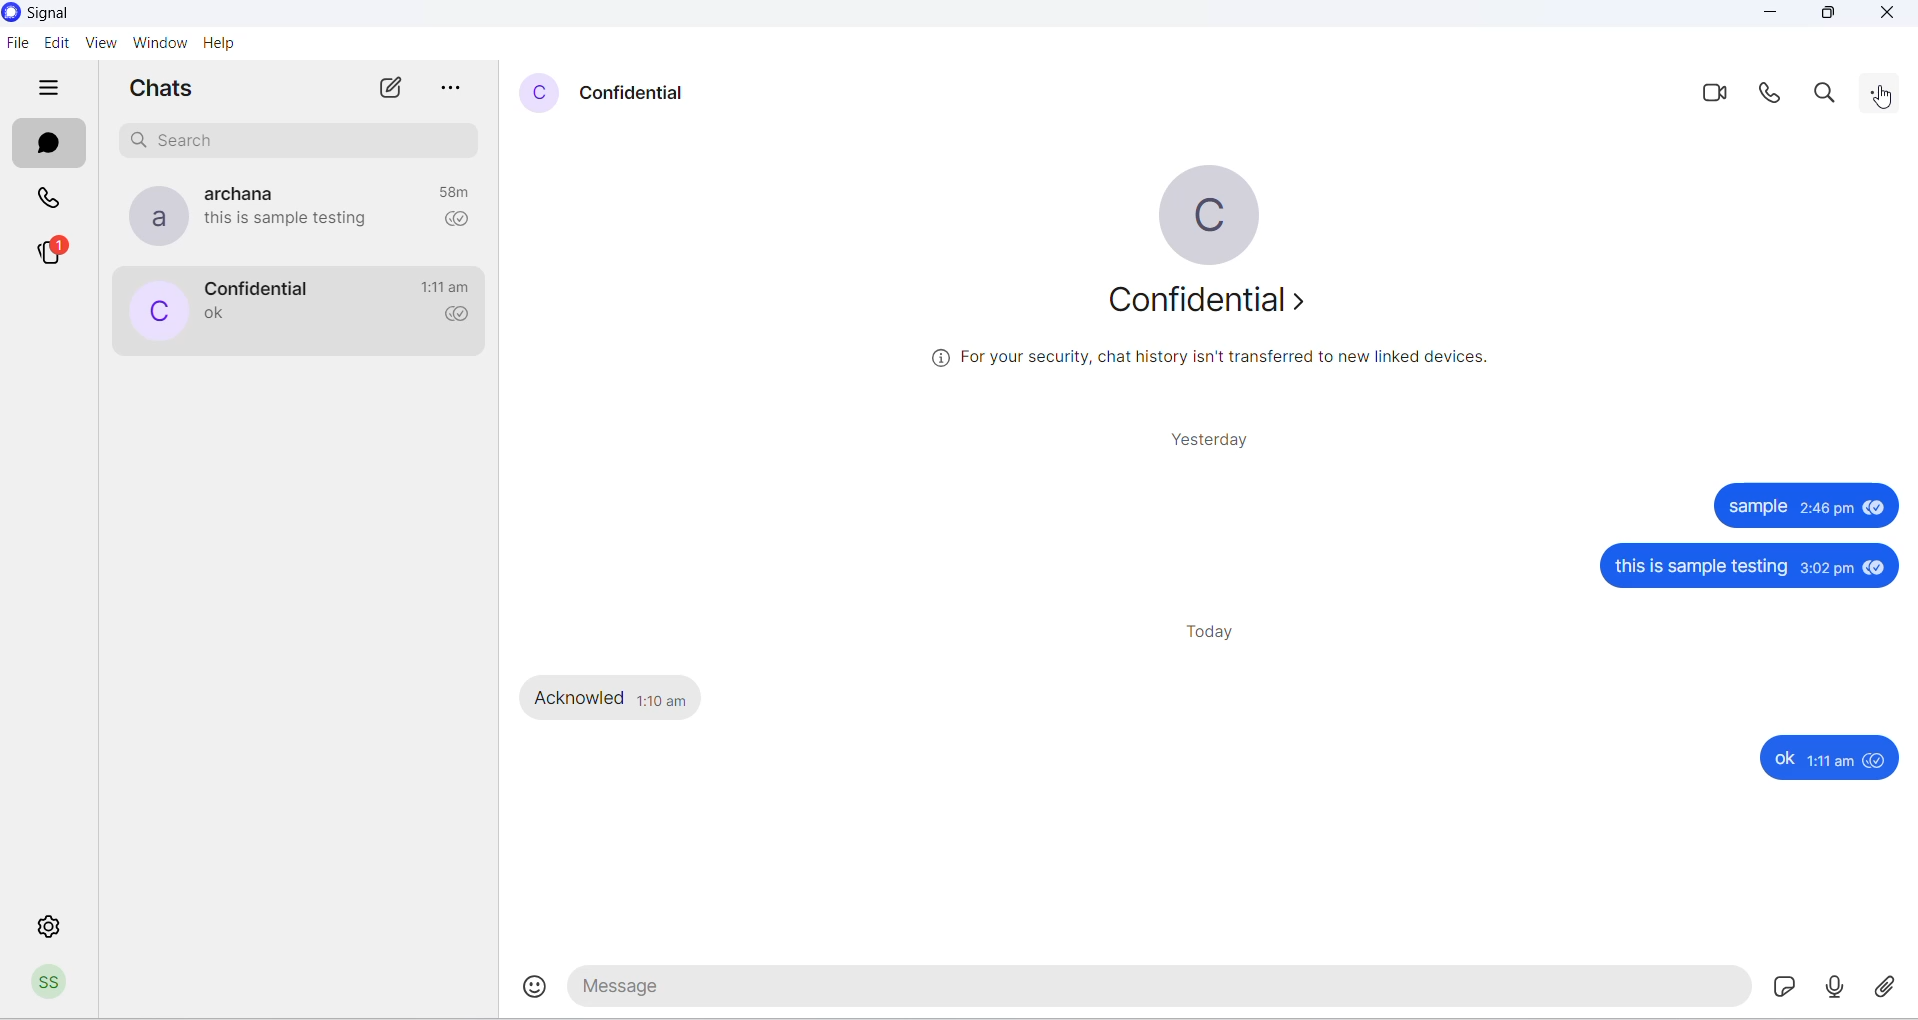 Image resolution: width=1918 pixels, height=1020 pixels. What do you see at coordinates (1877, 570) in the screenshot?
I see `seen` at bounding box center [1877, 570].